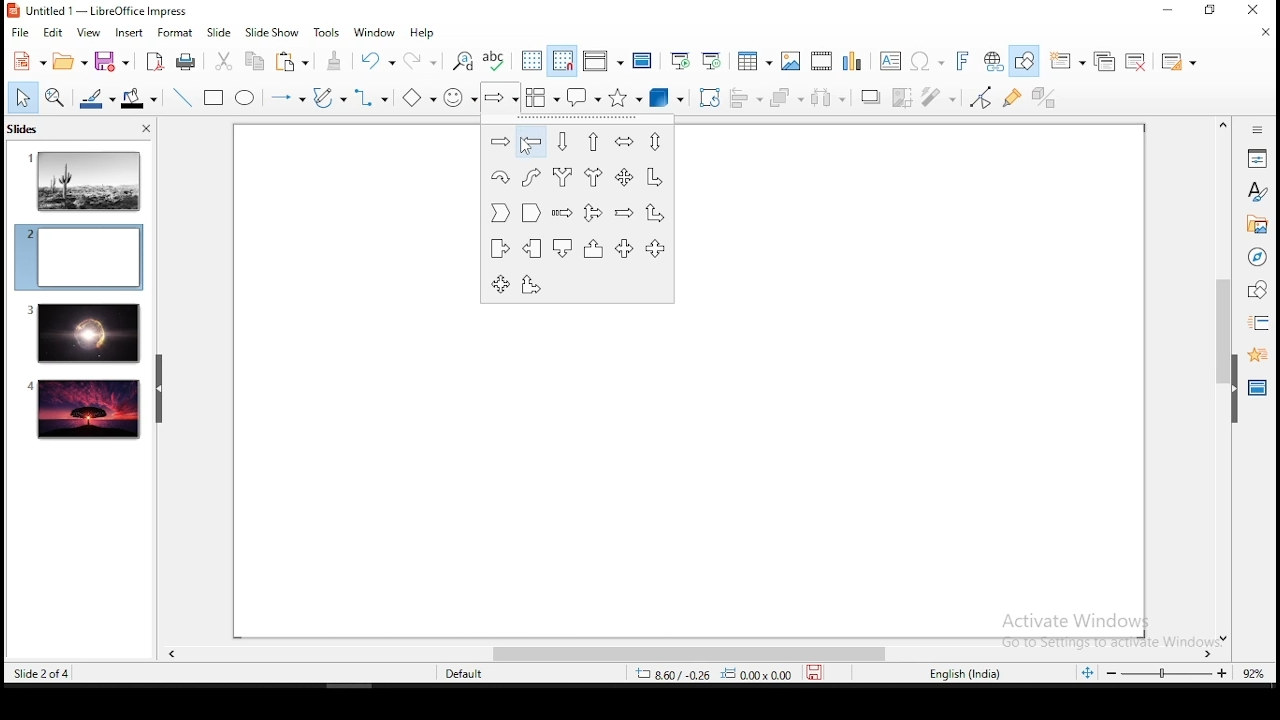 This screenshot has width=1280, height=720. I want to click on zoom tool, so click(55, 99).